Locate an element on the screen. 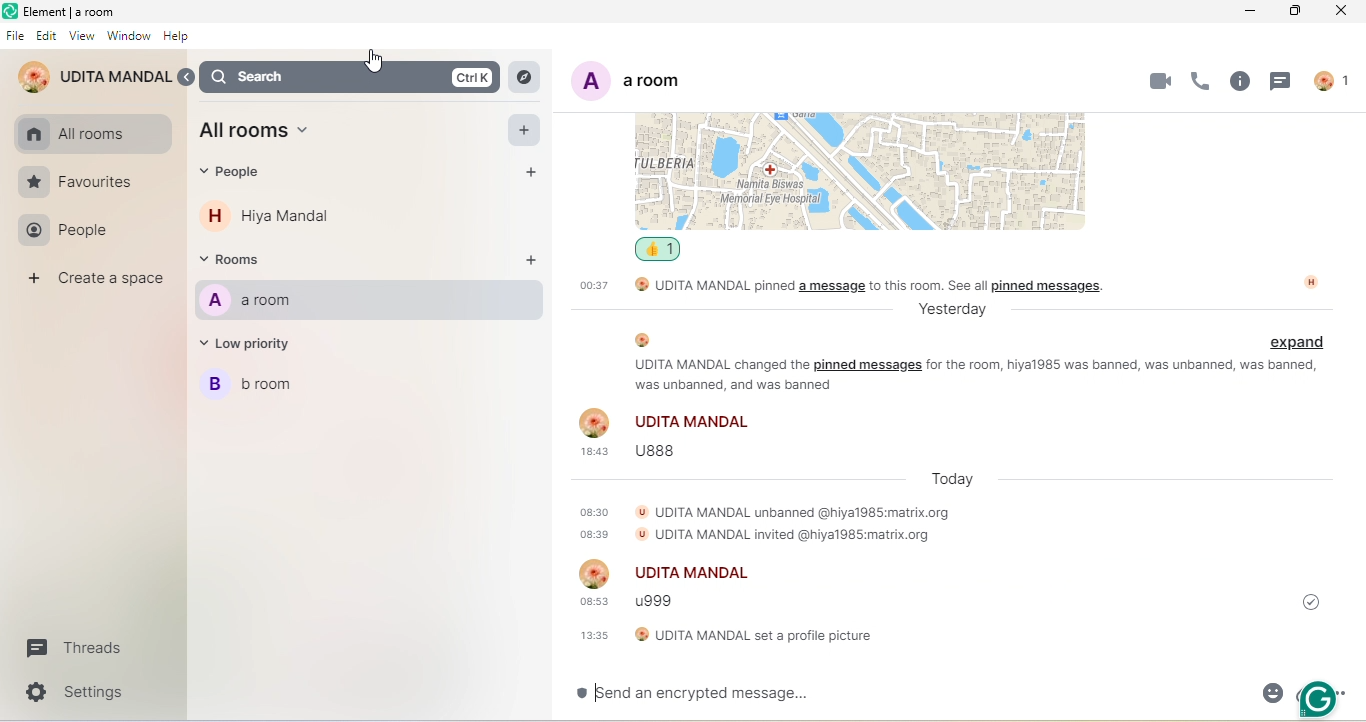  Sent is located at coordinates (1311, 602).